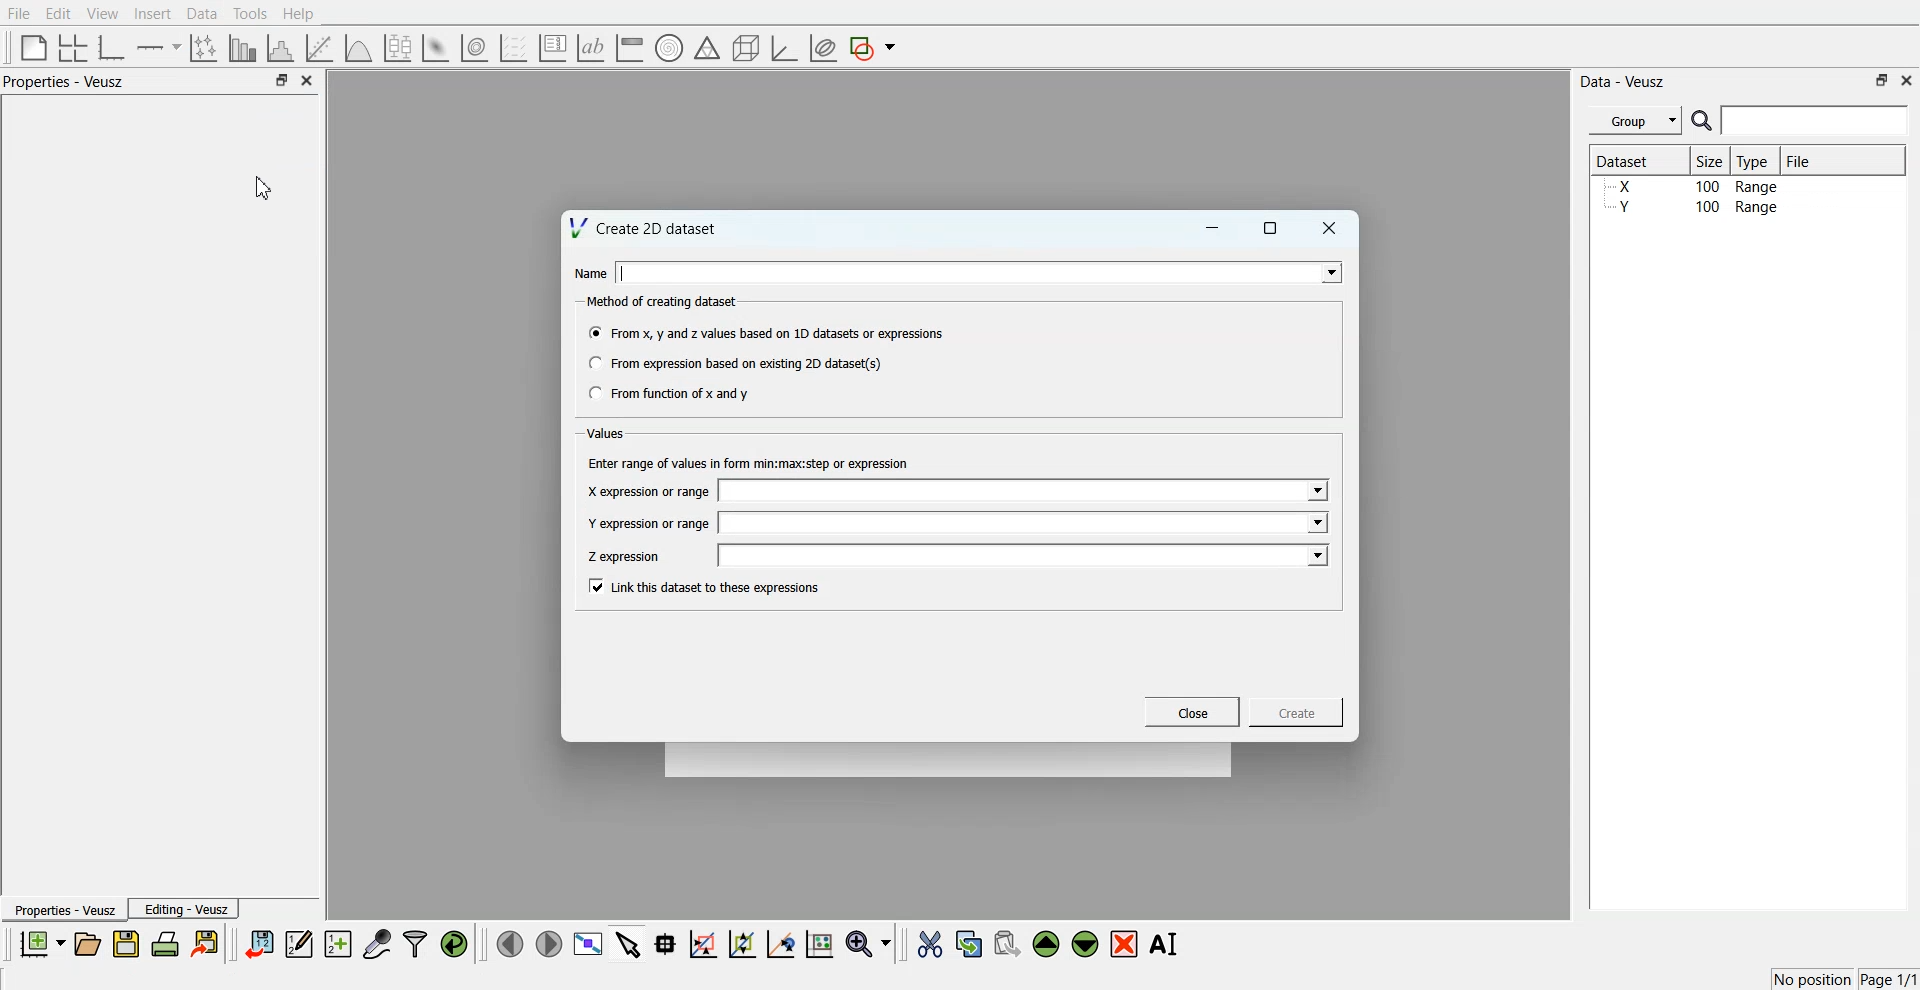 The height and width of the screenshot is (990, 1920). I want to click on Dataset, so click(1632, 160).